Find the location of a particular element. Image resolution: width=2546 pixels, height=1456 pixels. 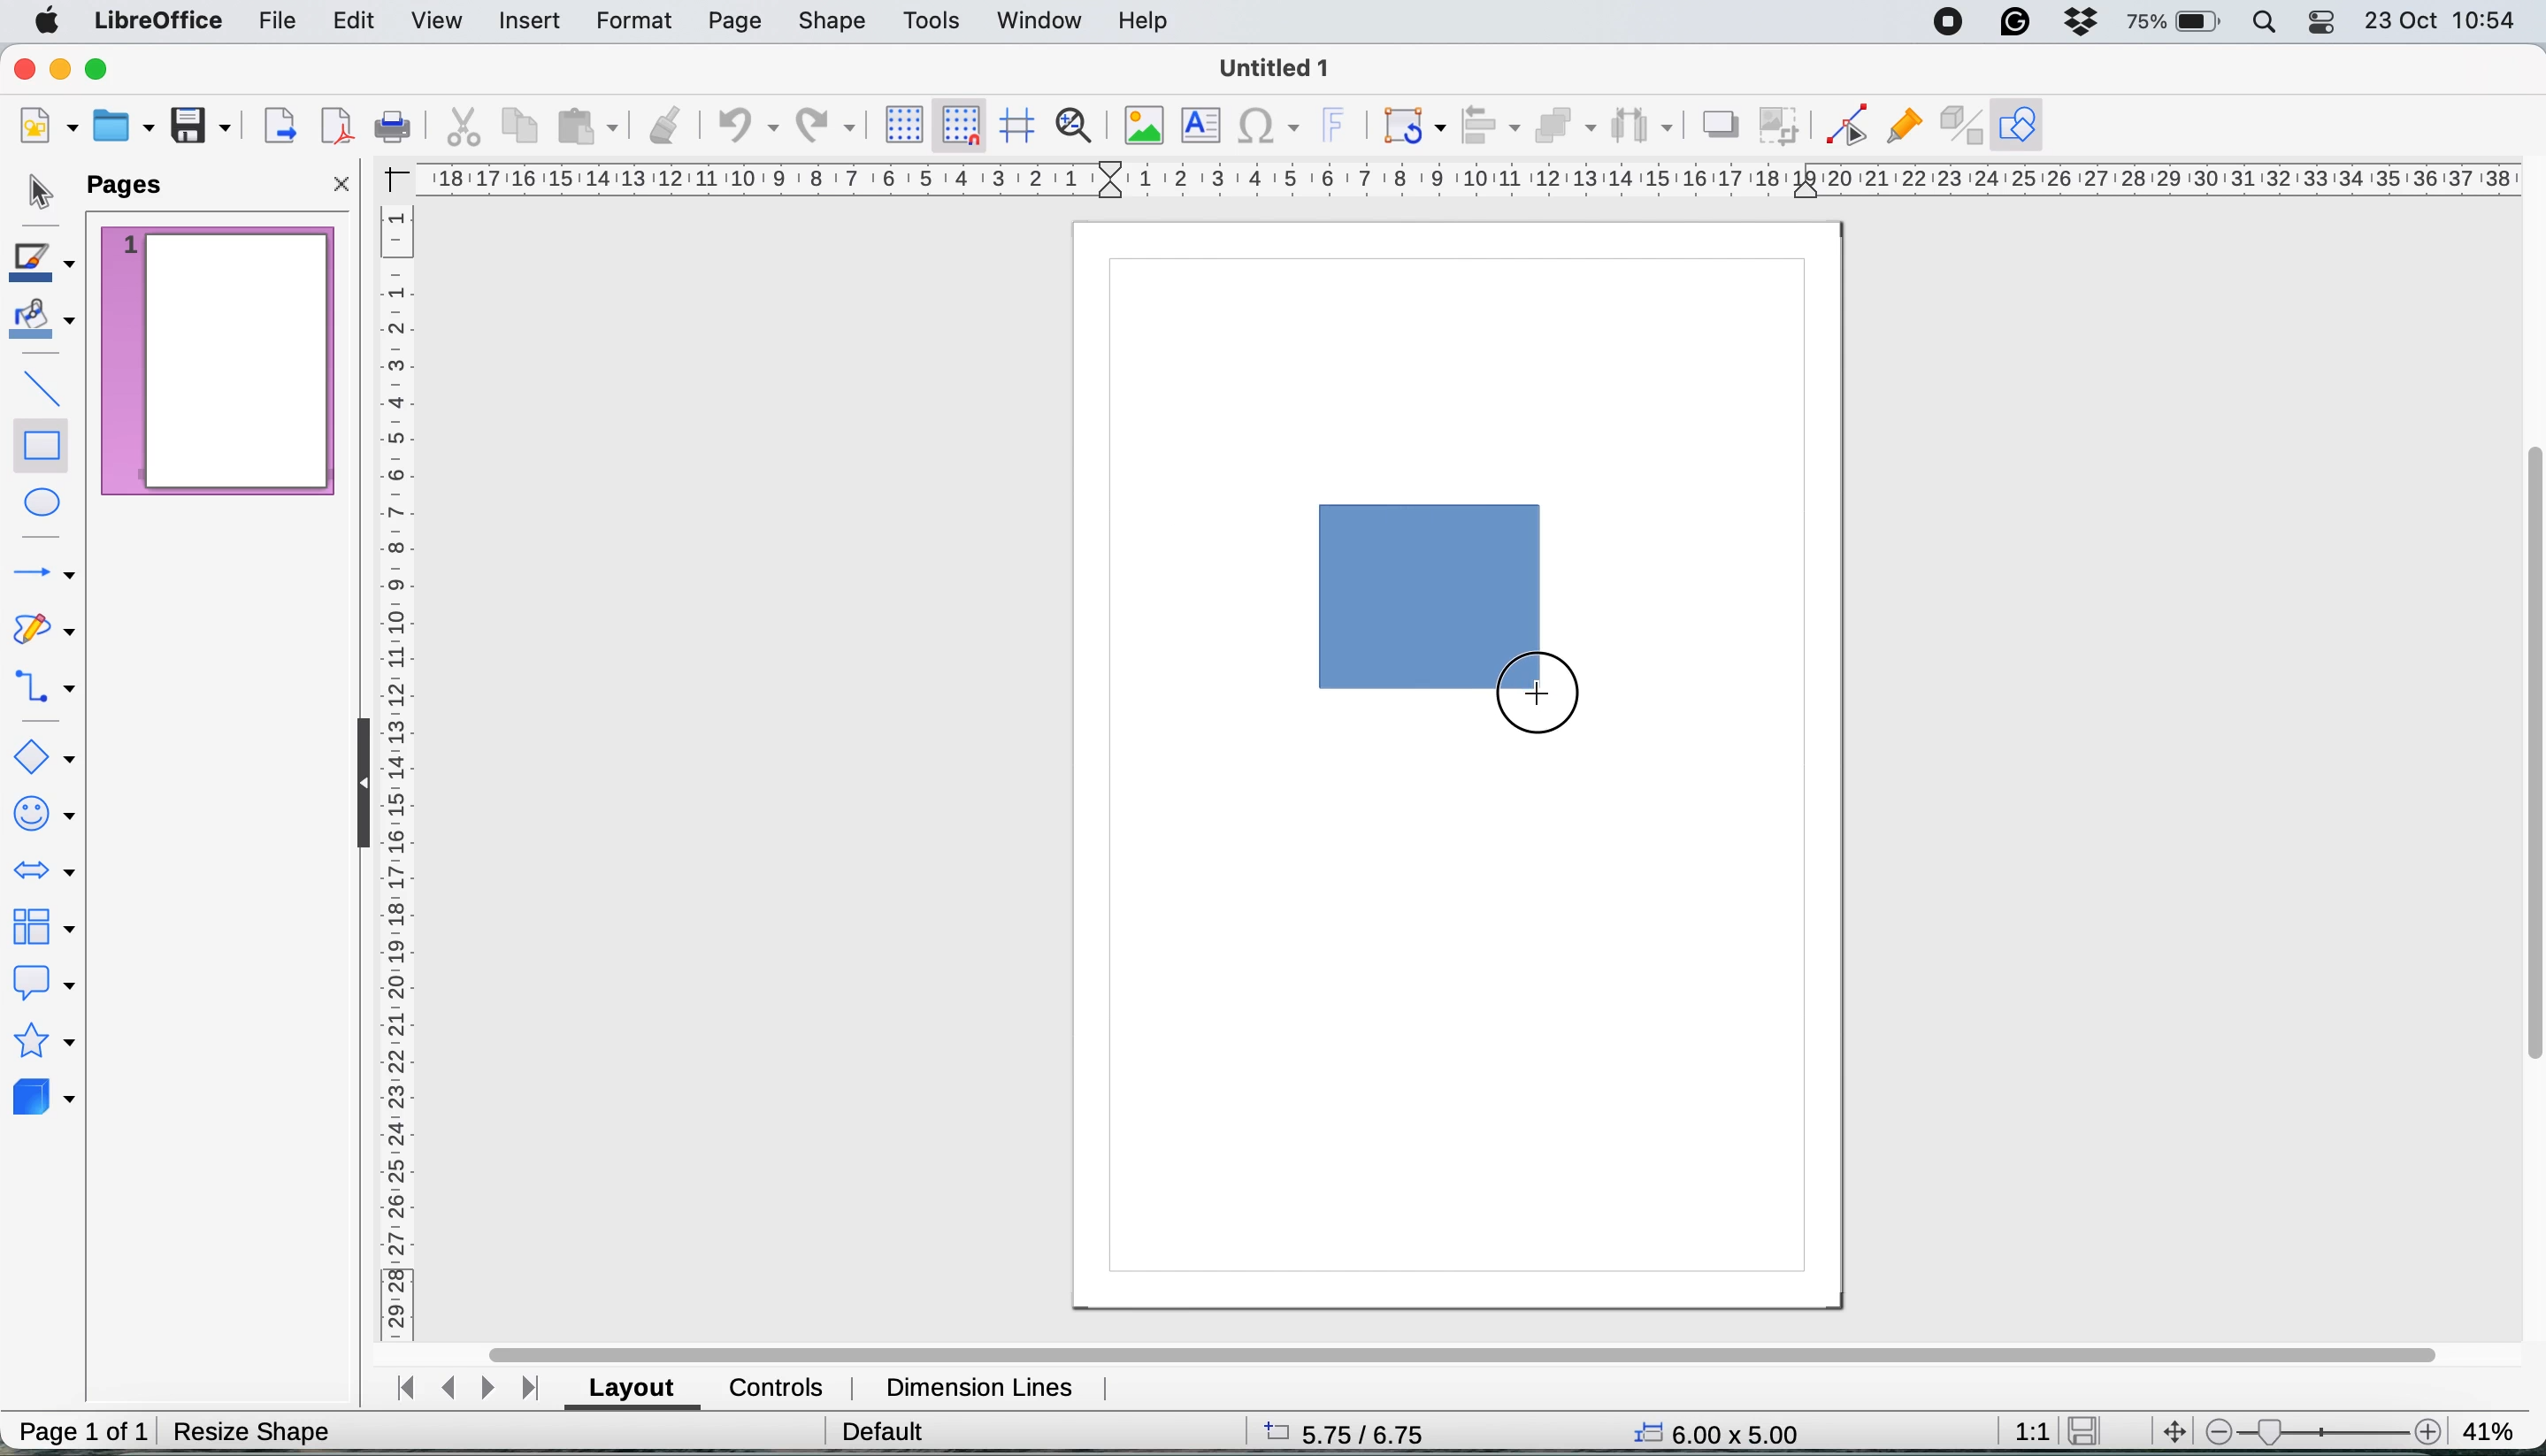

control center is located at coordinates (2324, 21).